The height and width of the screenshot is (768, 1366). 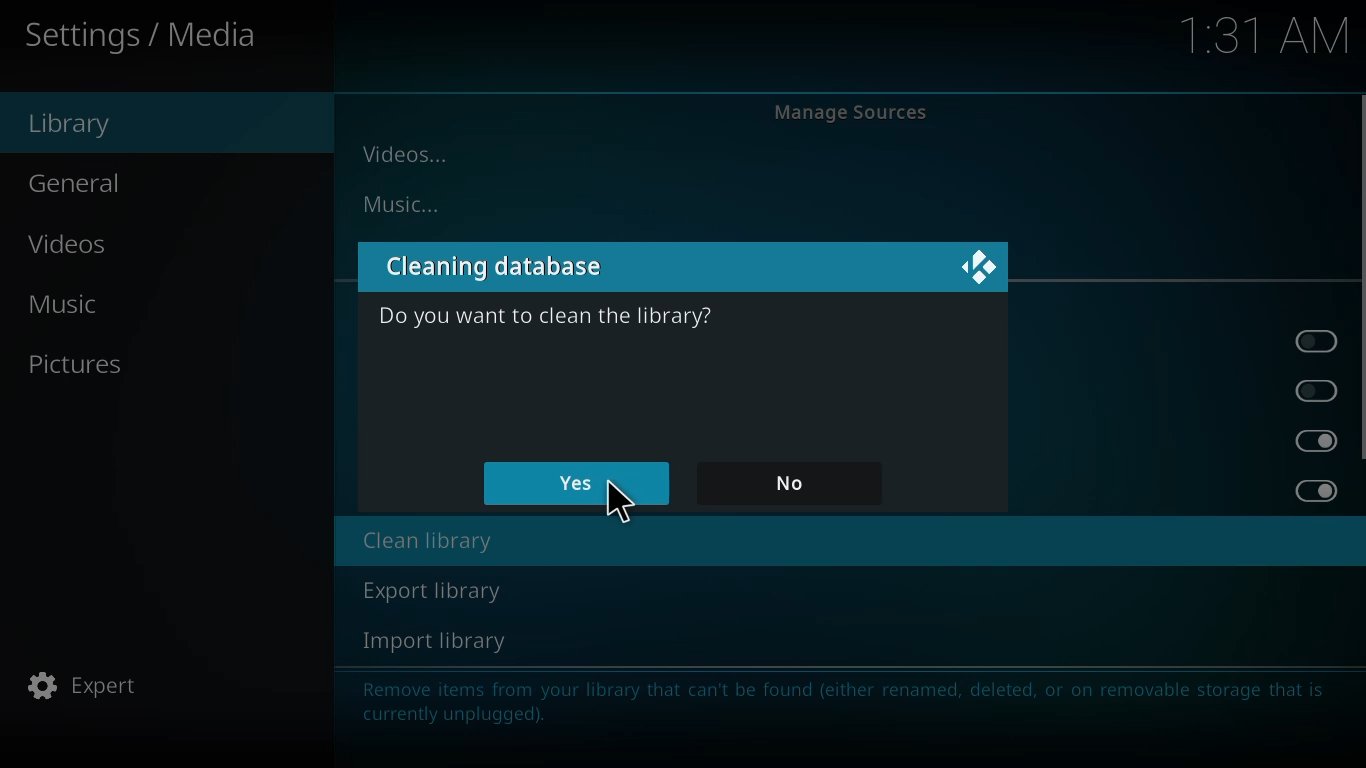 What do you see at coordinates (791, 481) in the screenshot?
I see `no` at bounding box center [791, 481].